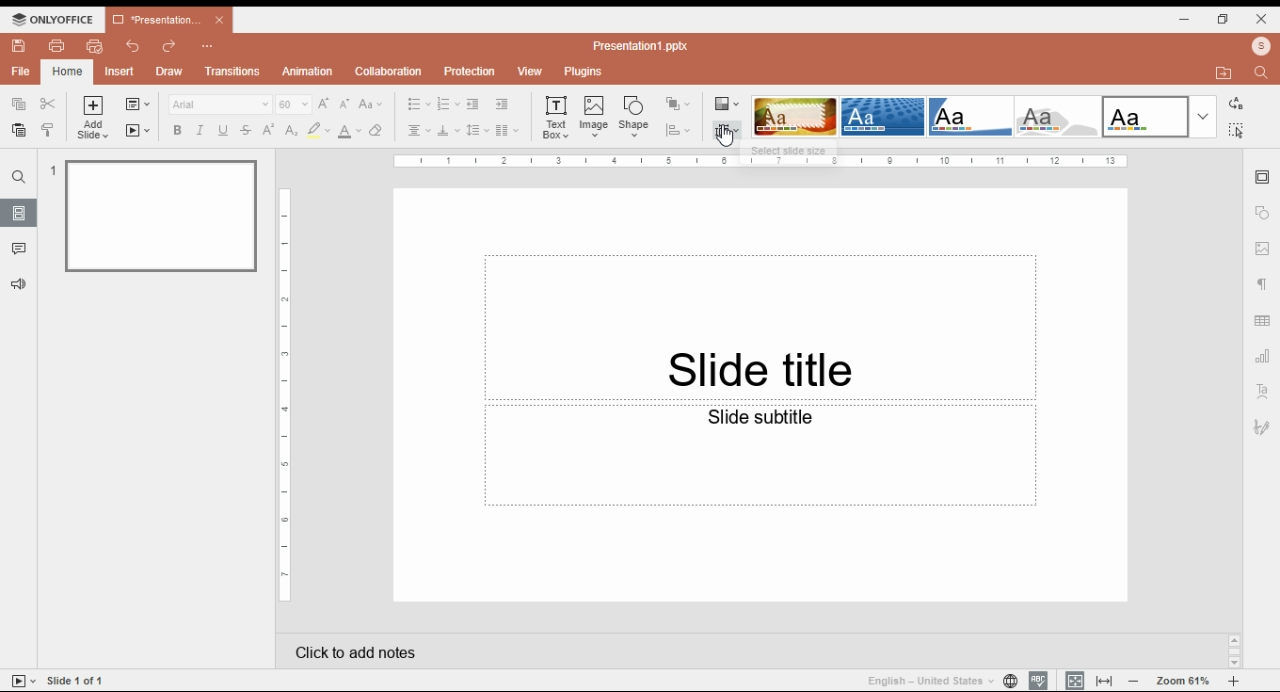 The width and height of the screenshot is (1280, 692). Describe the element at coordinates (154, 214) in the screenshot. I see `slide 1` at that location.